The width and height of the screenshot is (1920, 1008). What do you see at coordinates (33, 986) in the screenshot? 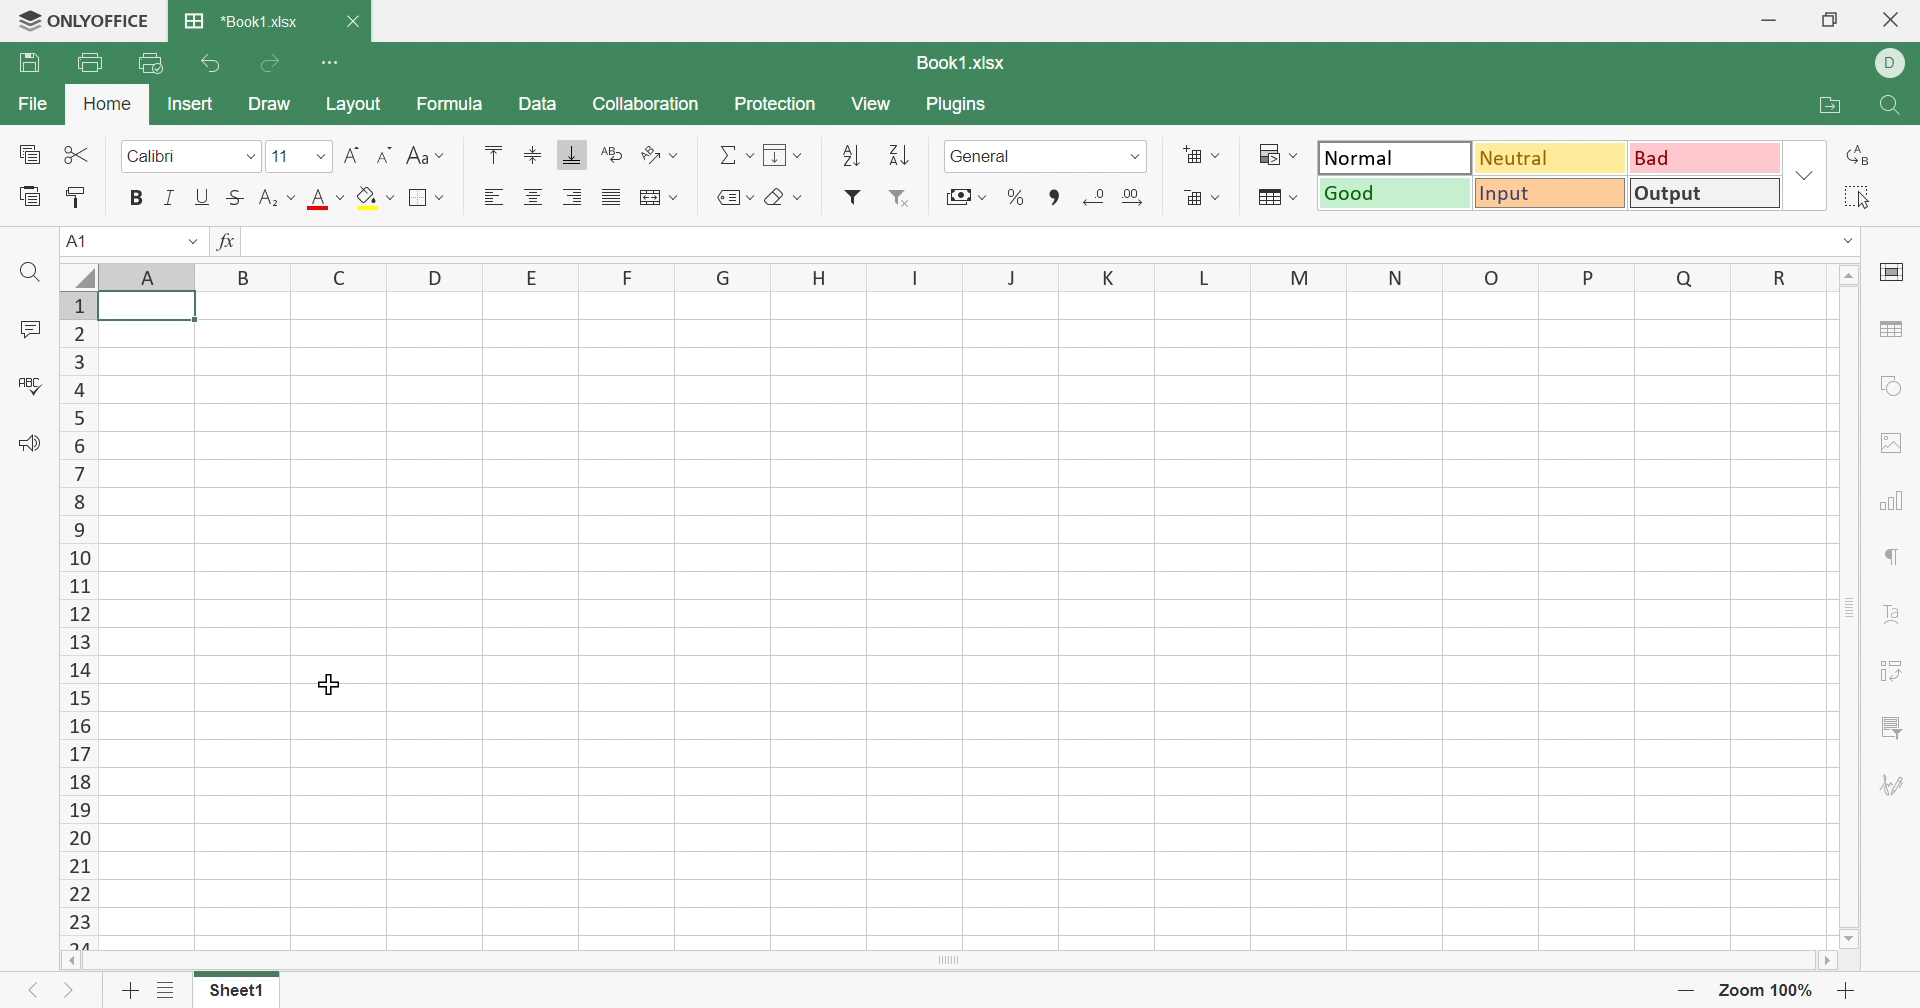
I see `Previous` at bounding box center [33, 986].